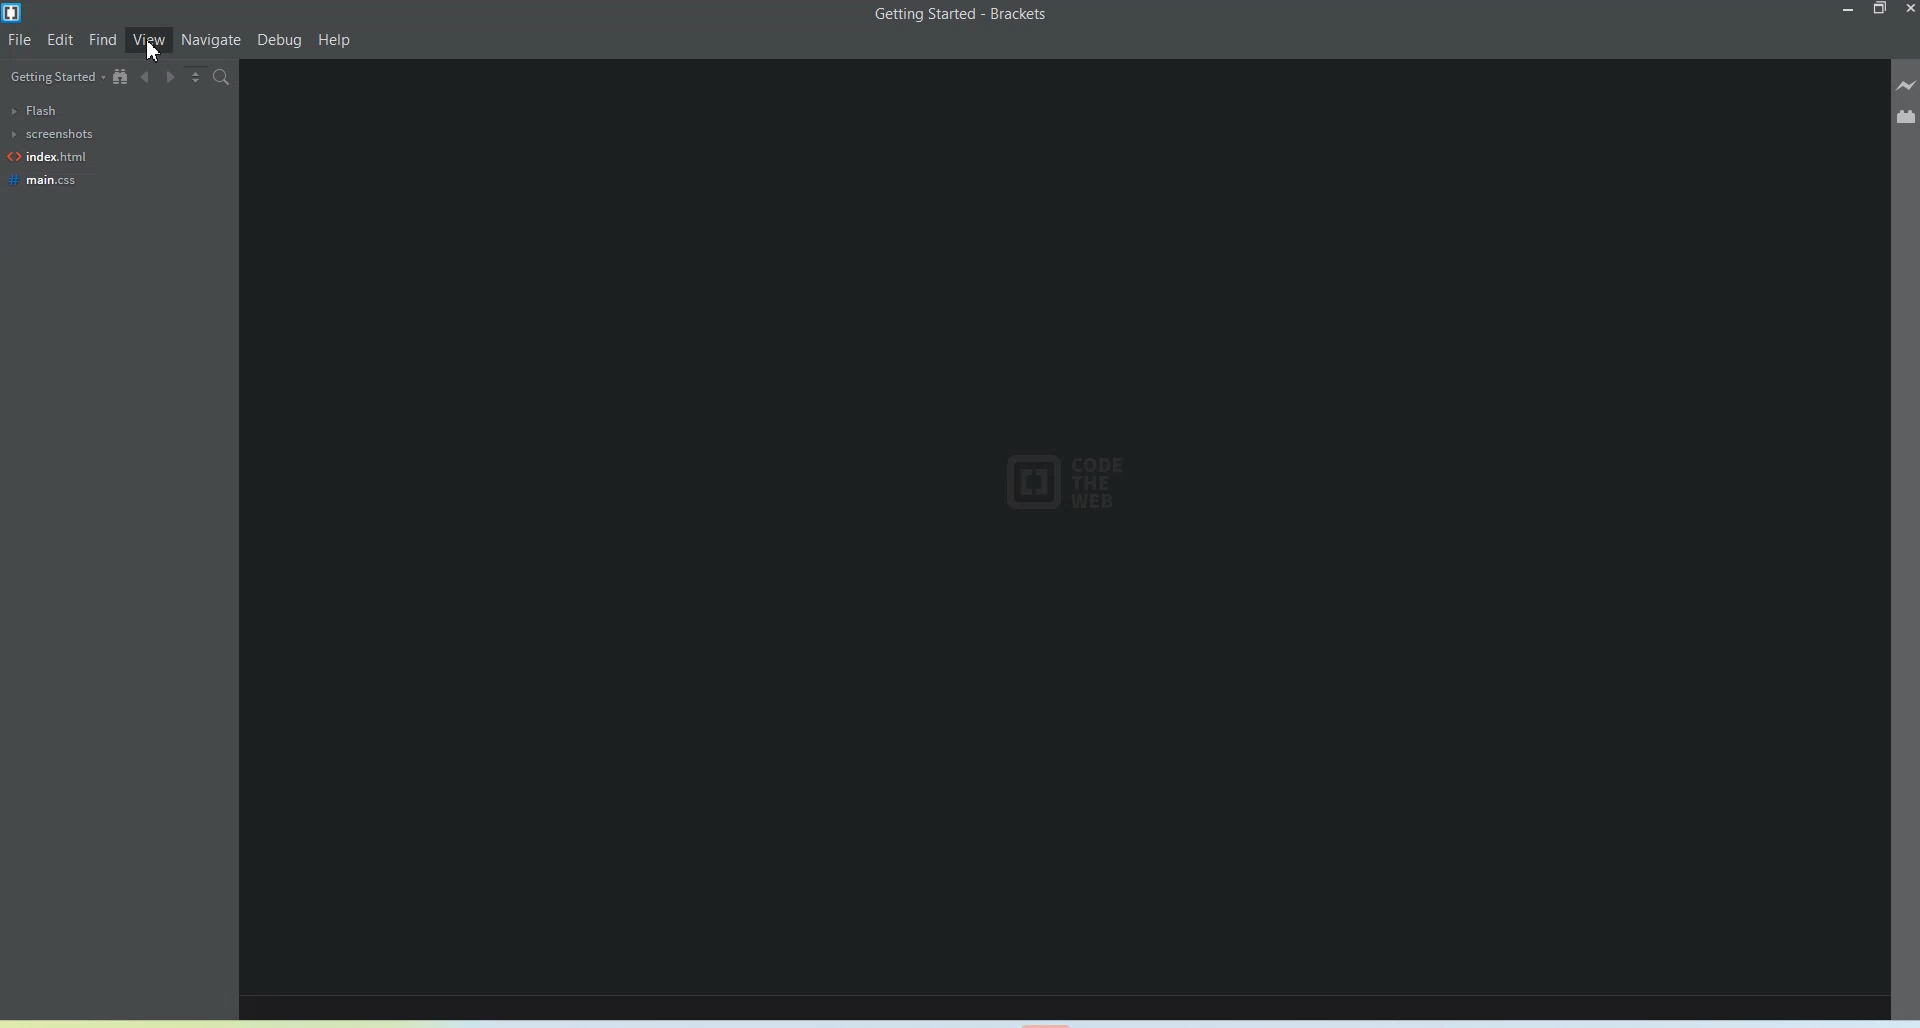 Image resolution: width=1920 pixels, height=1028 pixels. Describe the element at coordinates (46, 180) in the screenshot. I see `main.css` at that location.